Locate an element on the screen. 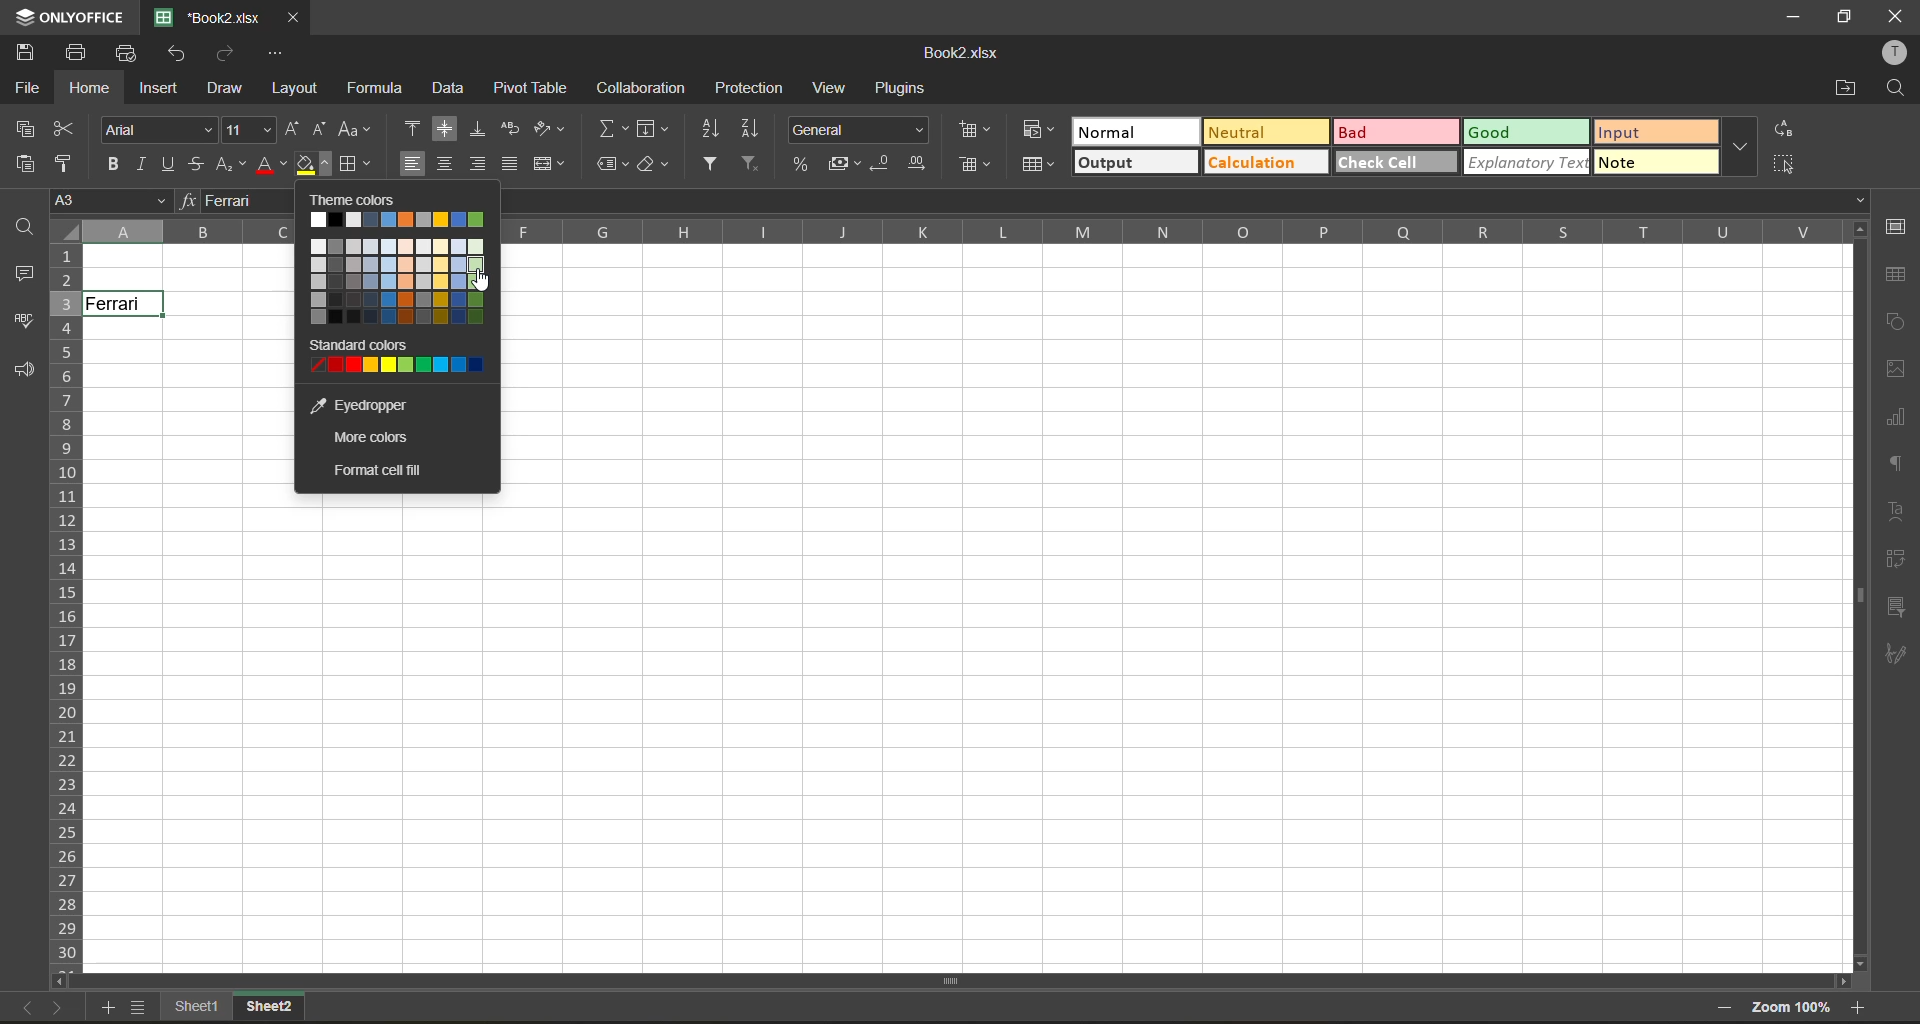  conditional formatting is located at coordinates (978, 132).